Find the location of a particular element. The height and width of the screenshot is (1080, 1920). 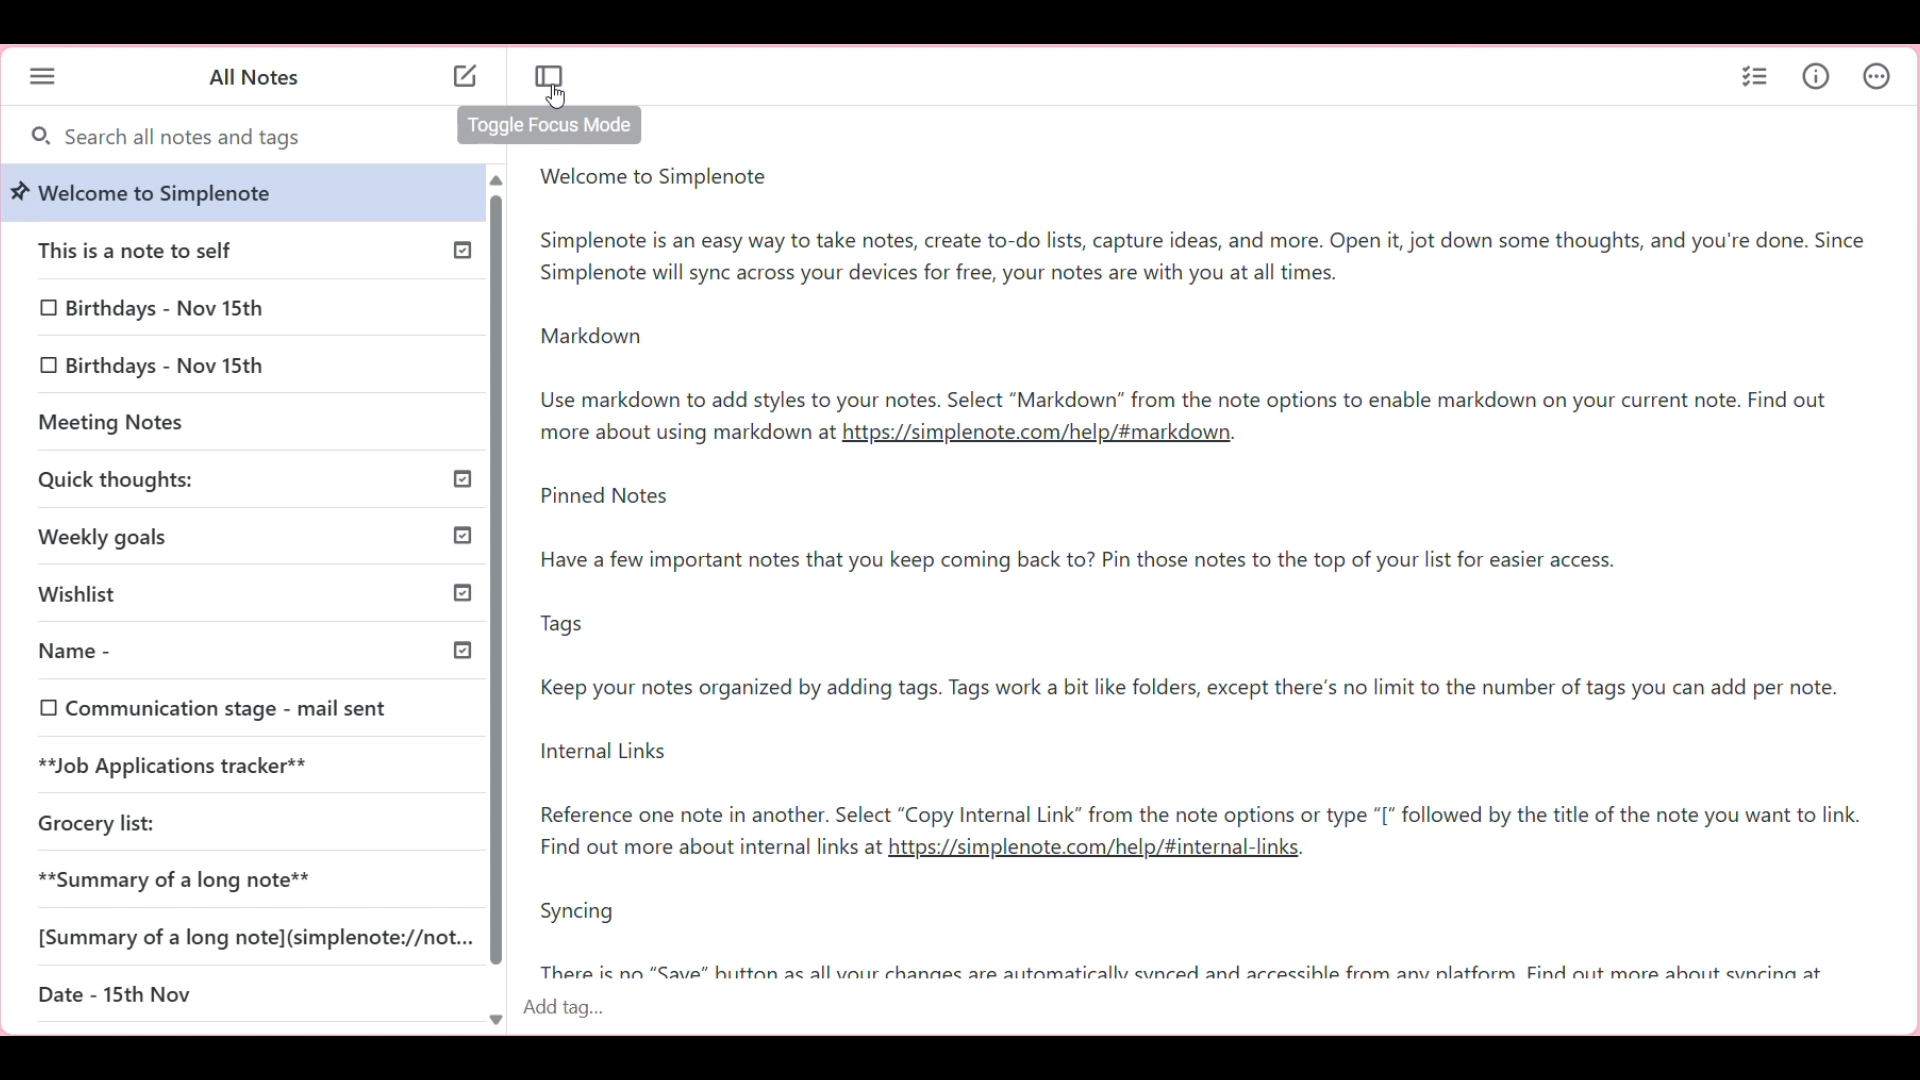

**Summary of a long note** is located at coordinates (191, 879).